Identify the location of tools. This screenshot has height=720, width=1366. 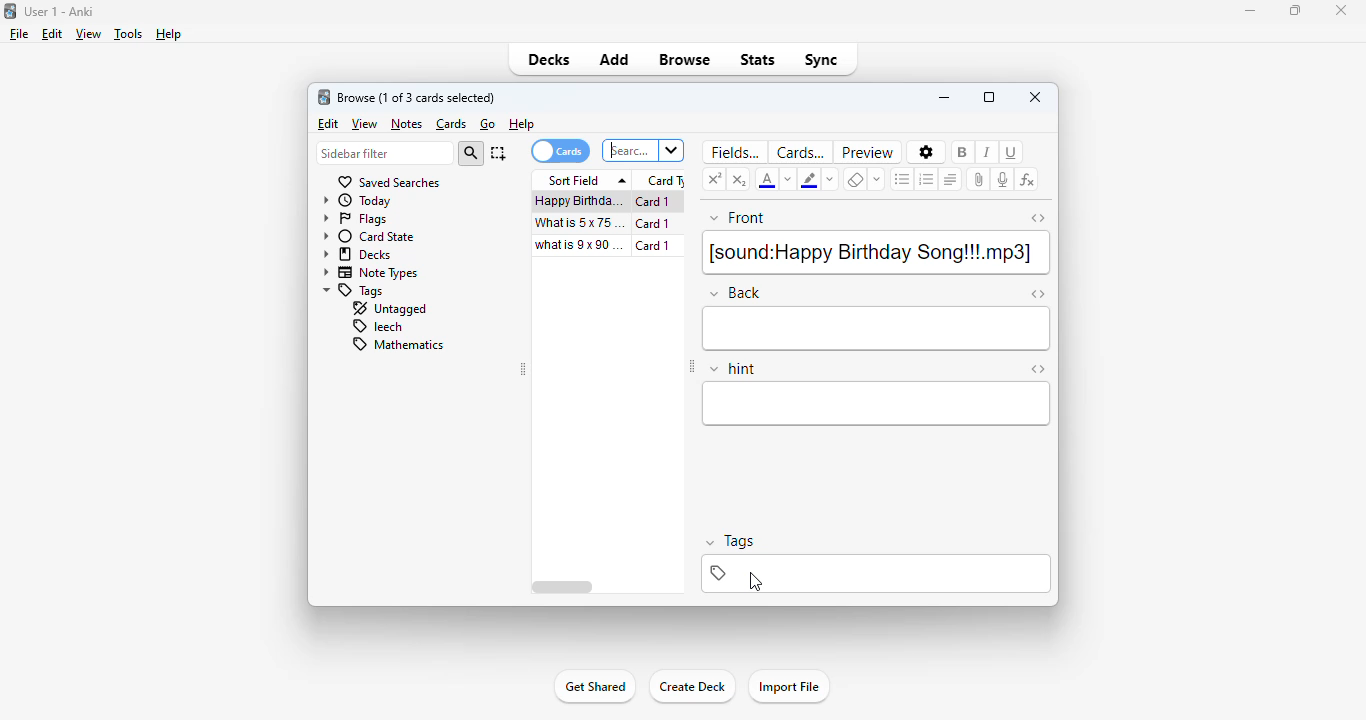
(128, 35).